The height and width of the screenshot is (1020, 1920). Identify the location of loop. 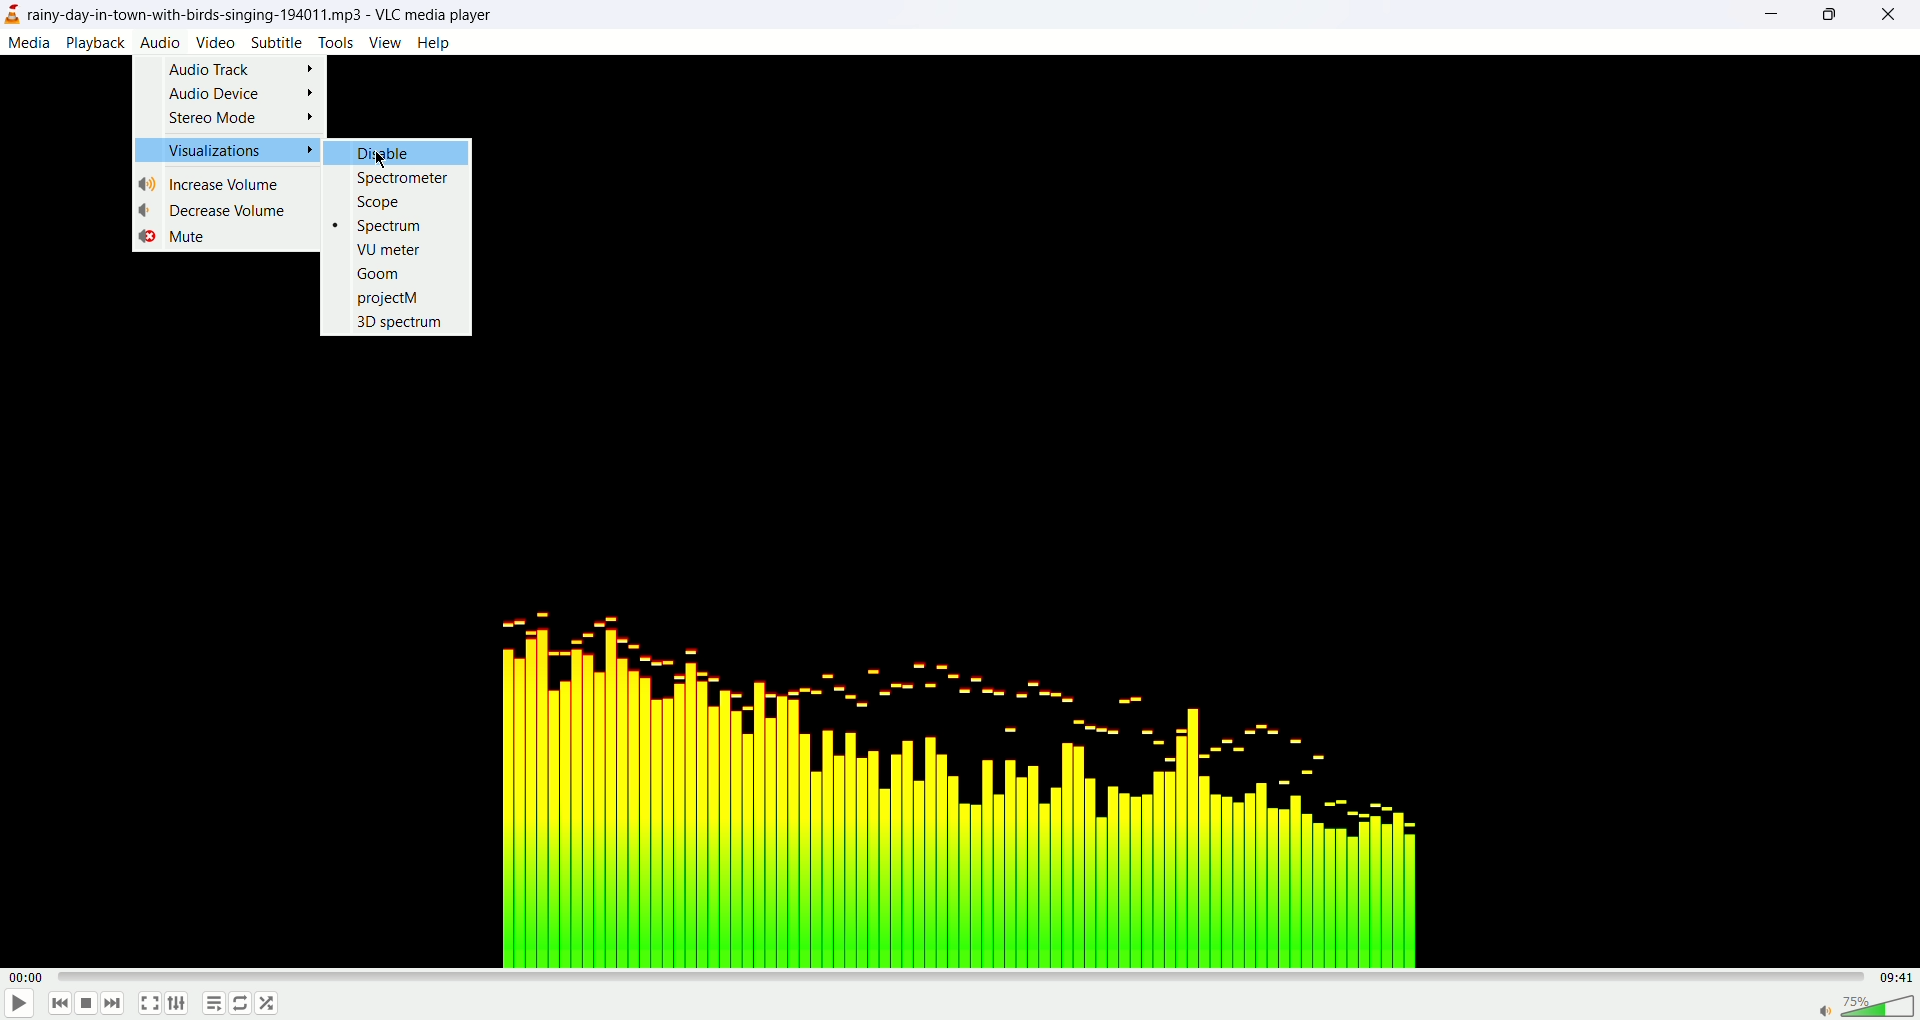
(241, 1003).